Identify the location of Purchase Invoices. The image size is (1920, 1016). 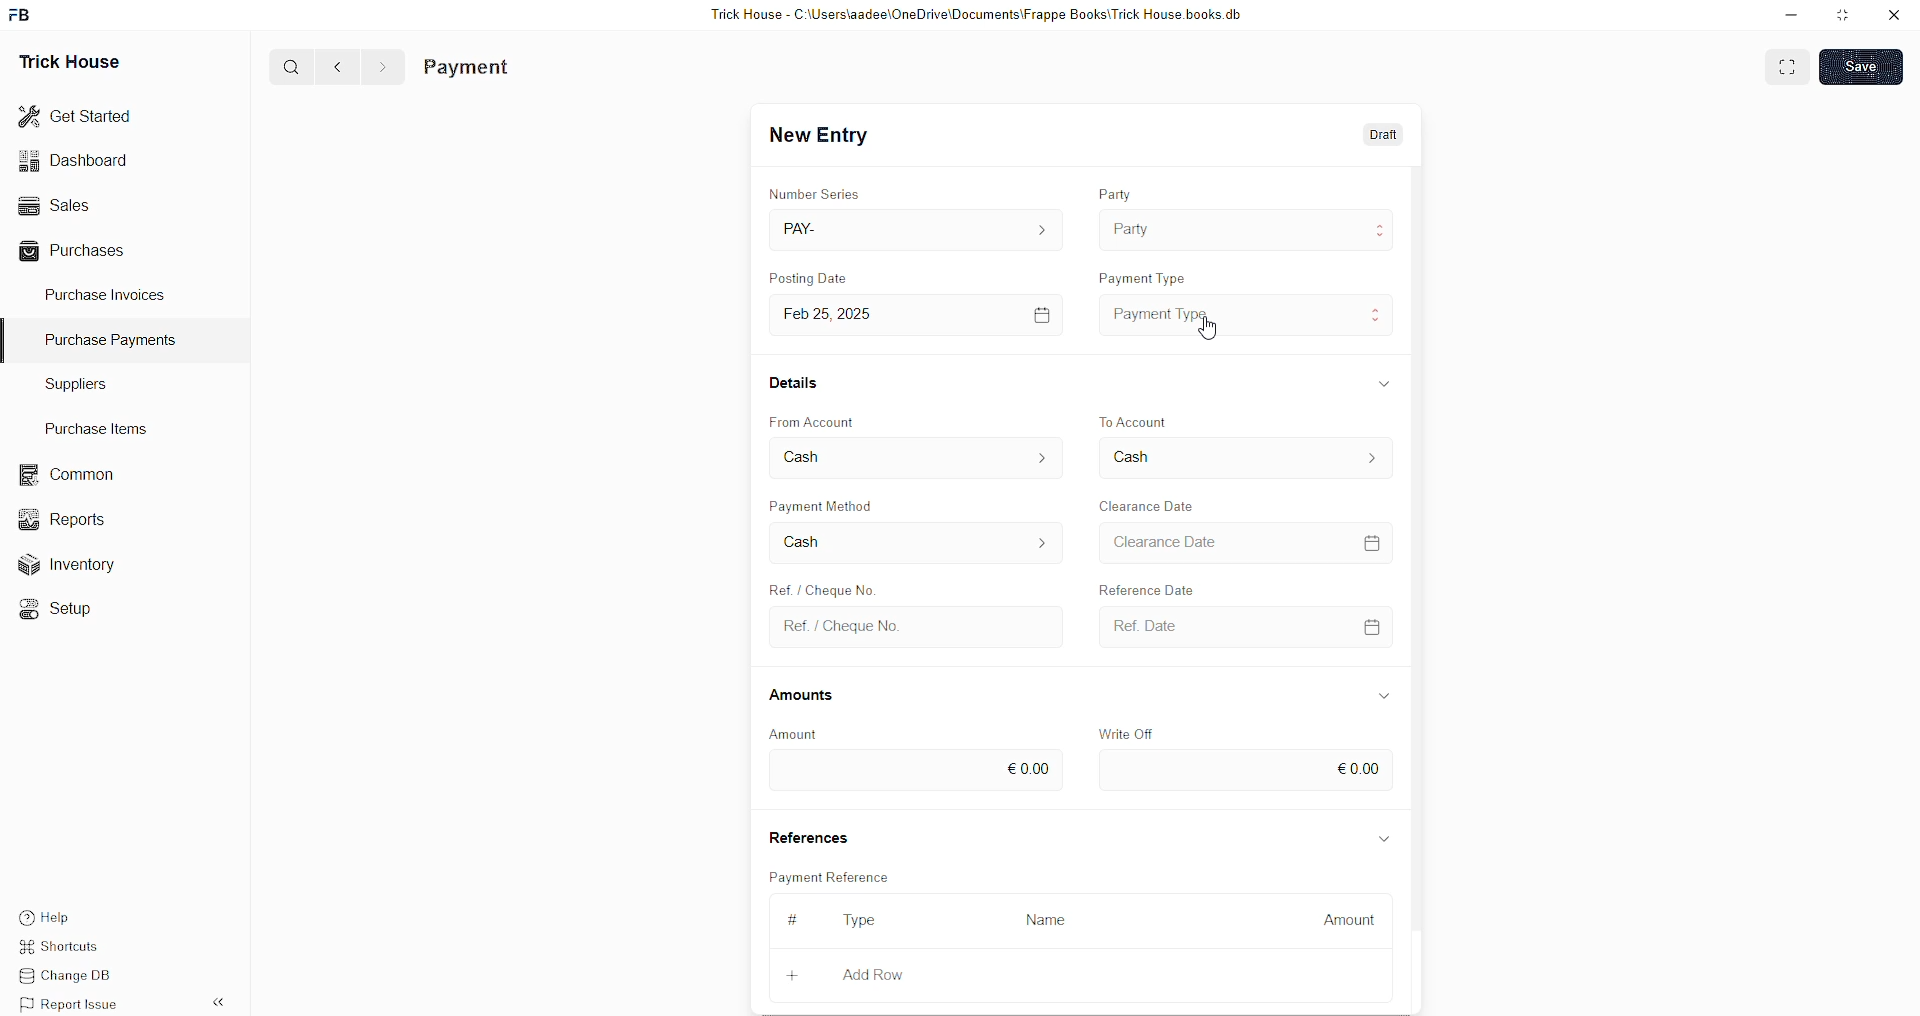
(108, 293).